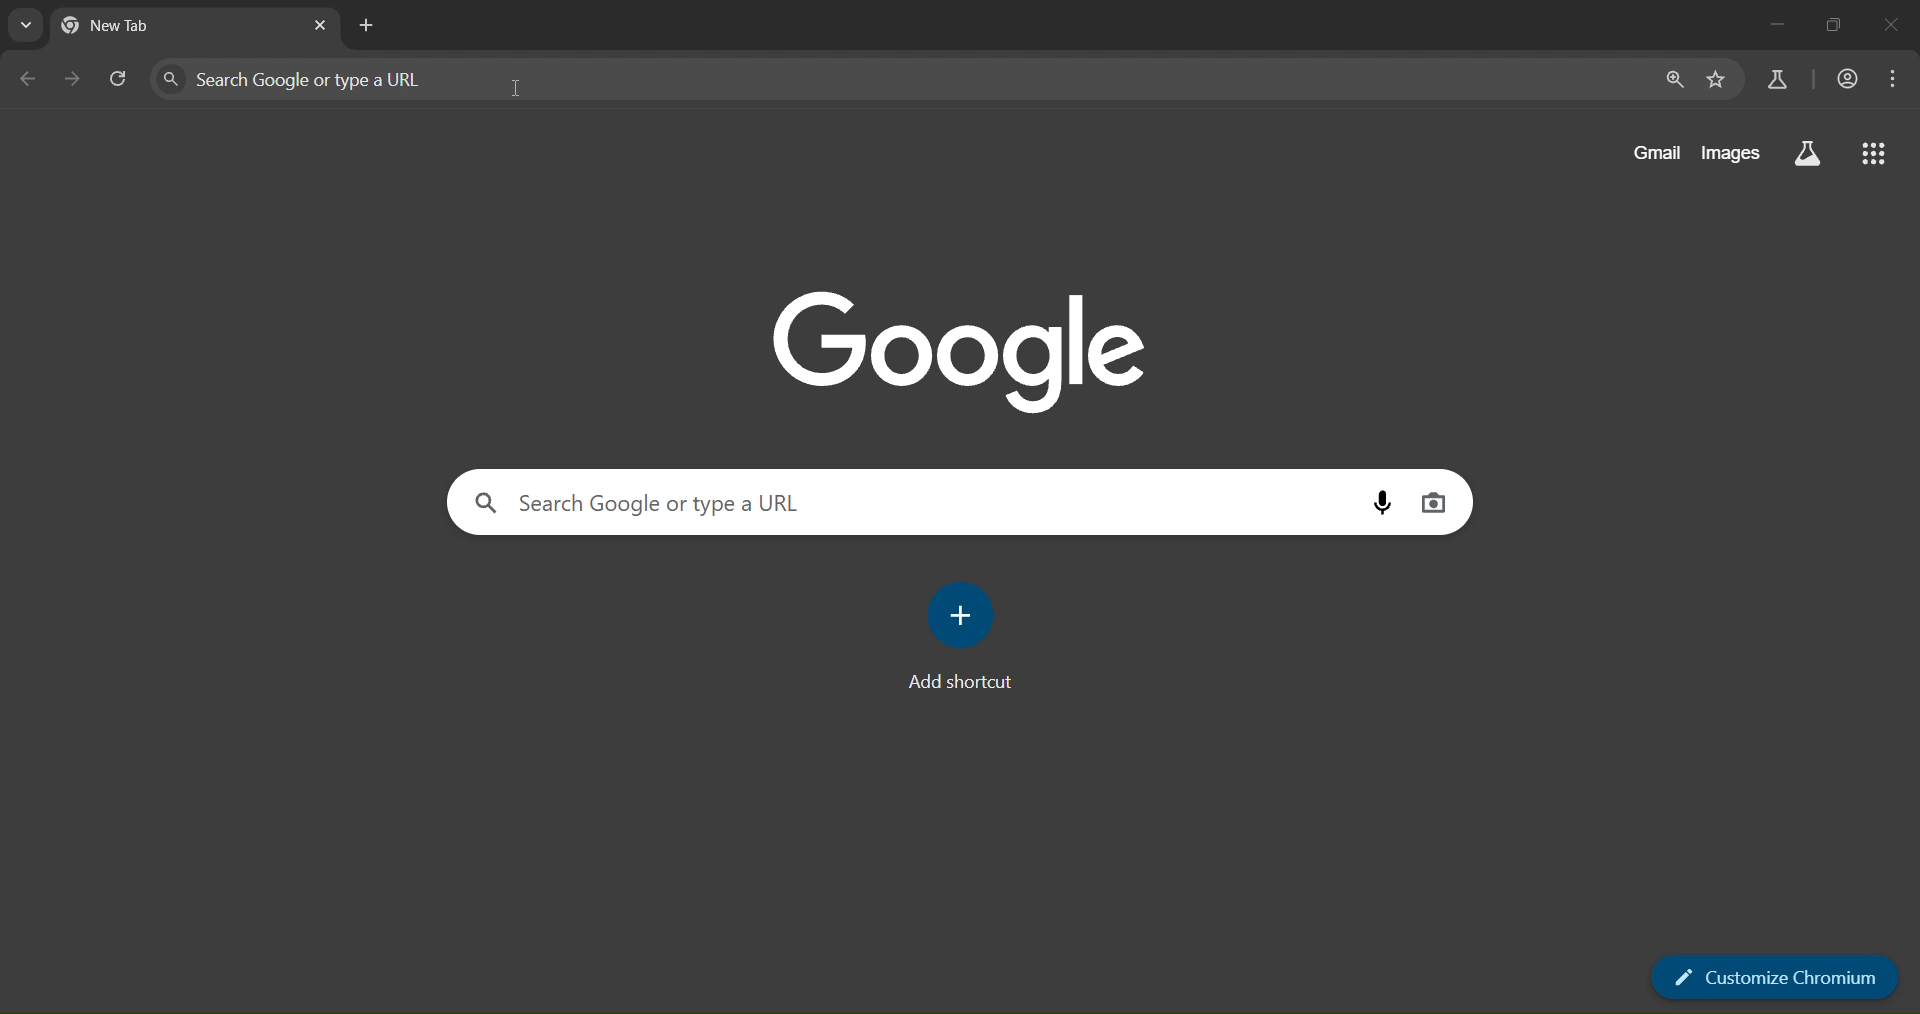 Image resolution: width=1920 pixels, height=1014 pixels. What do you see at coordinates (71, 79) in the screenshot?
I see `go forward one page` at bounding box center [71, 79].